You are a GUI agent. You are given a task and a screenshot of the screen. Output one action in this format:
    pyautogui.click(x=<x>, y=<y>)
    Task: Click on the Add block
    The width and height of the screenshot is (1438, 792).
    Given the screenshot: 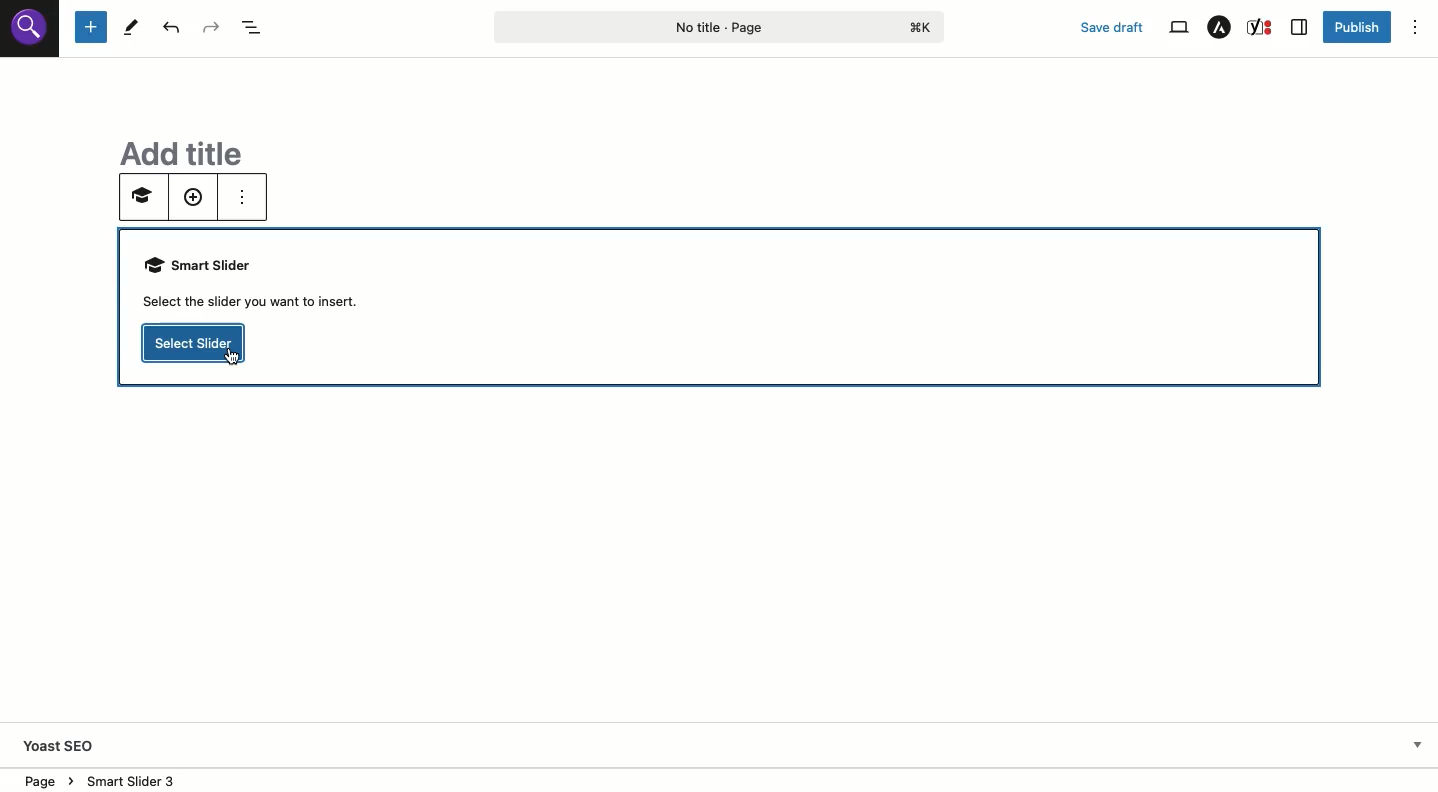 What is the action you would take?
    pyautogui.click(x=91, y=28)
    